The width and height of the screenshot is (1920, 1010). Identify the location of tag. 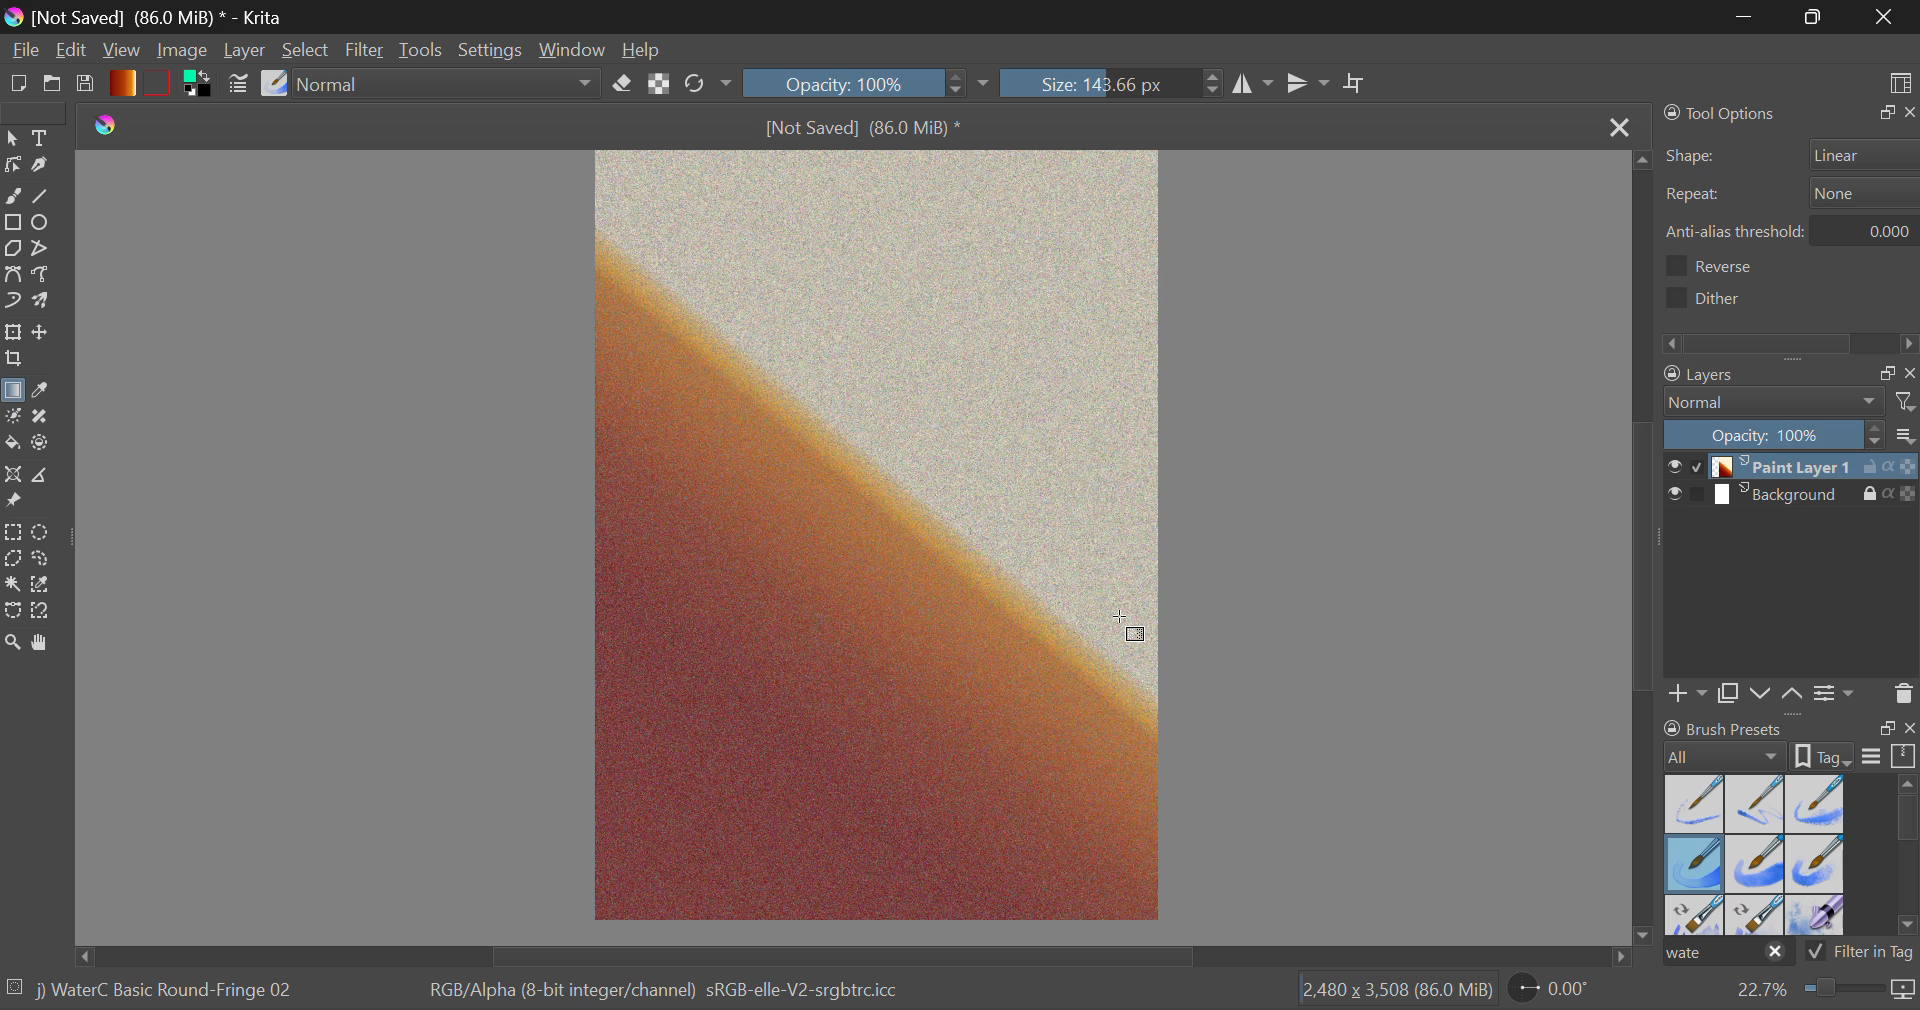
(1826, 755).